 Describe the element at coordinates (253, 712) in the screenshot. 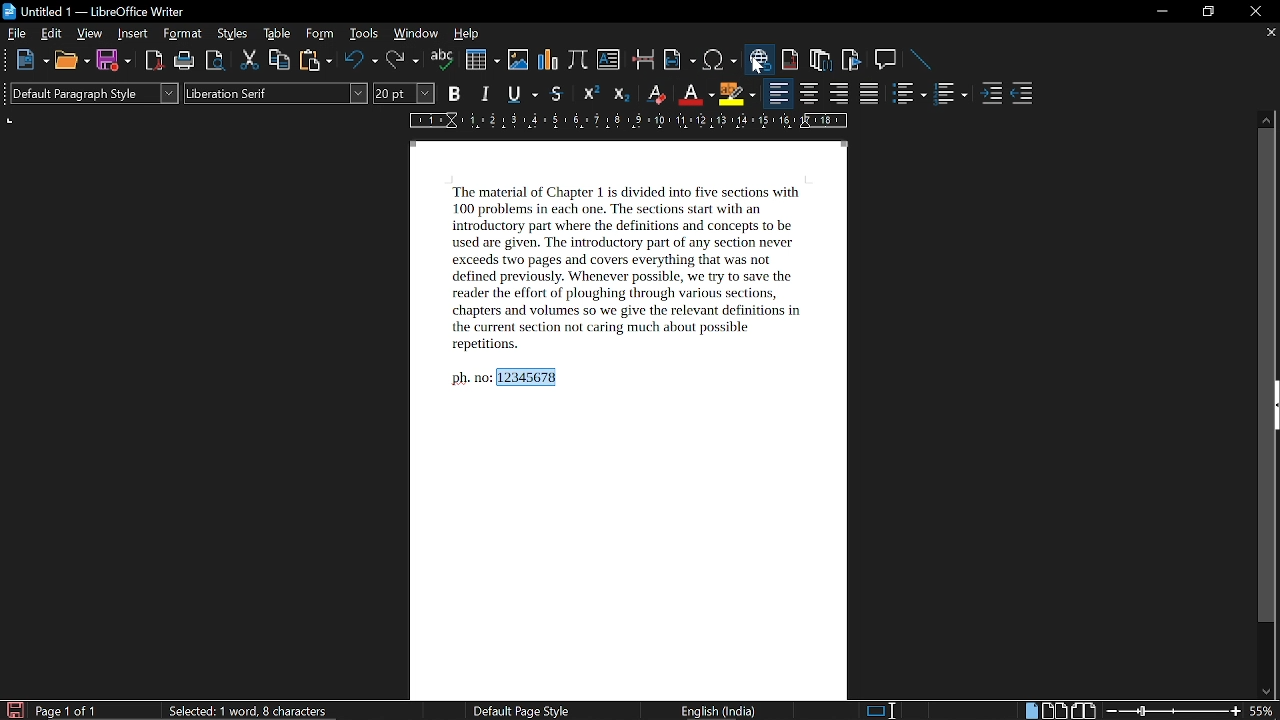

I see `selected: 1 word, 8 characters` at that location.